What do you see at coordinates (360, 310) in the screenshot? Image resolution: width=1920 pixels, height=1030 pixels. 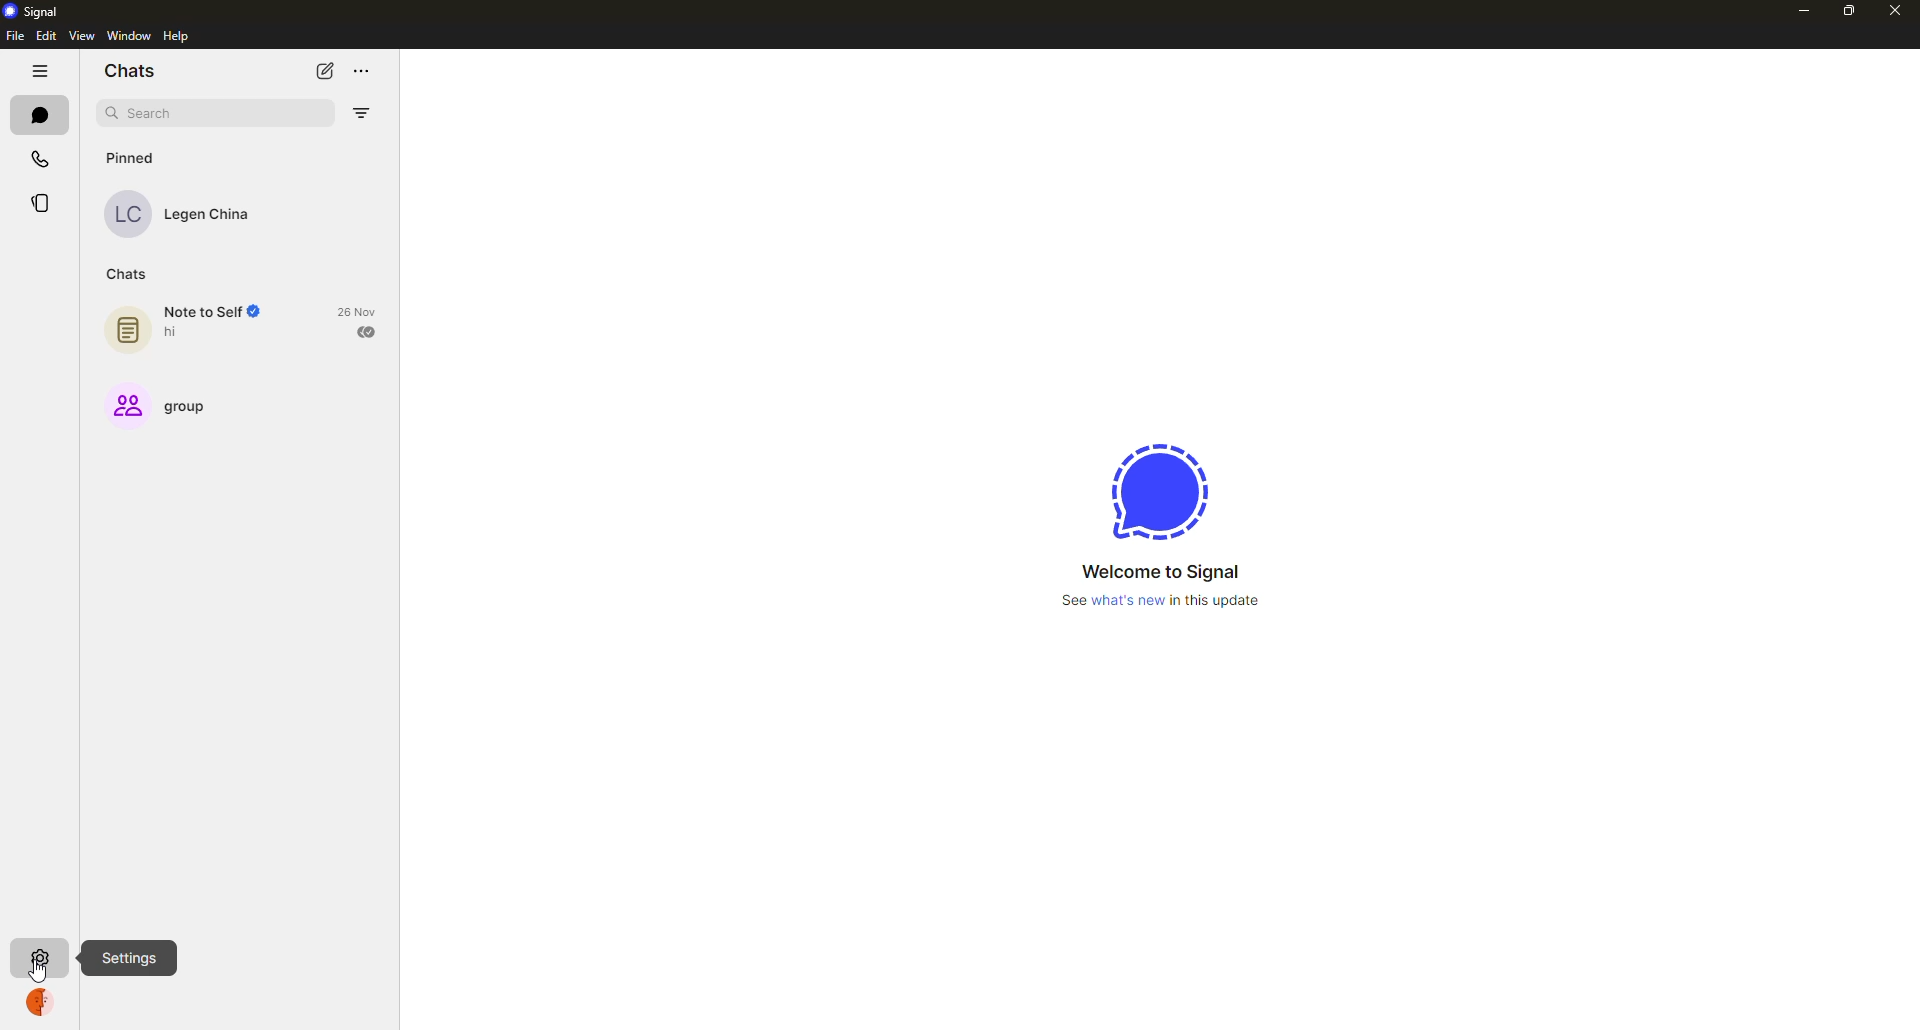 I see `date` at bounding box center [360, 310].